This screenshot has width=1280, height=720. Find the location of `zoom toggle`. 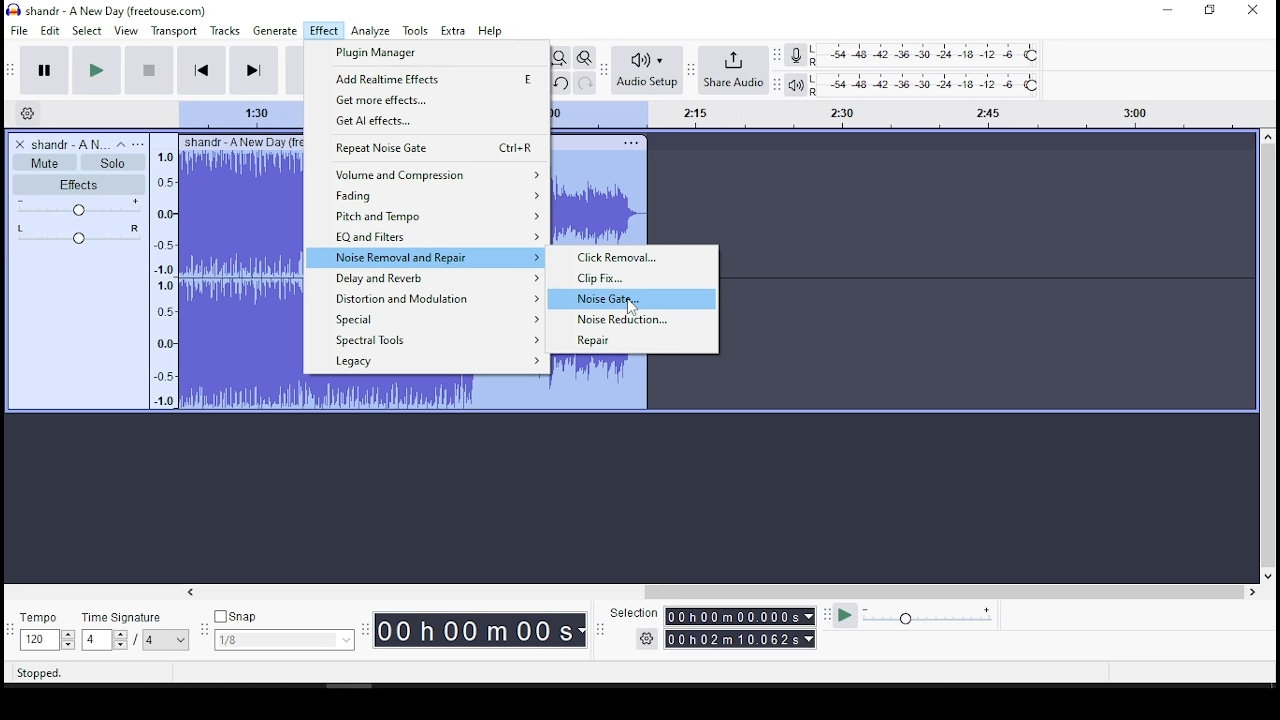

zoom toggle is located at coordinates (585, 57).